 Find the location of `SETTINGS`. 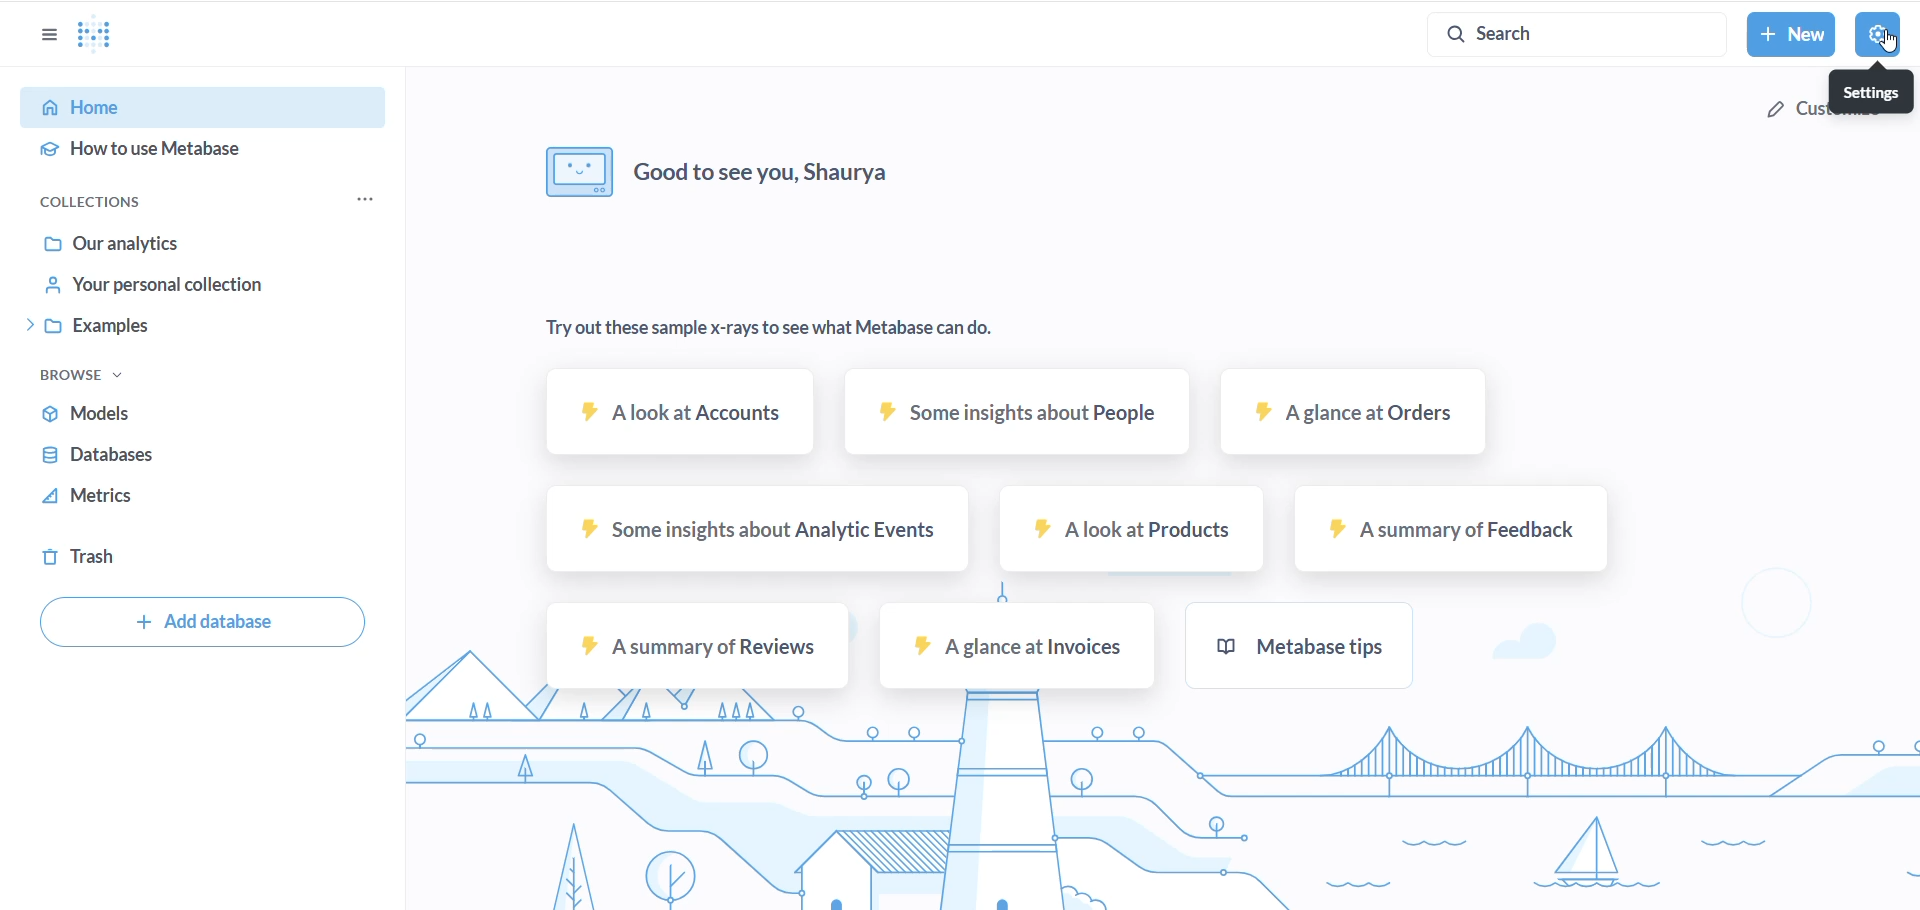

SETTINGS is located at coordinates (1877, 35).